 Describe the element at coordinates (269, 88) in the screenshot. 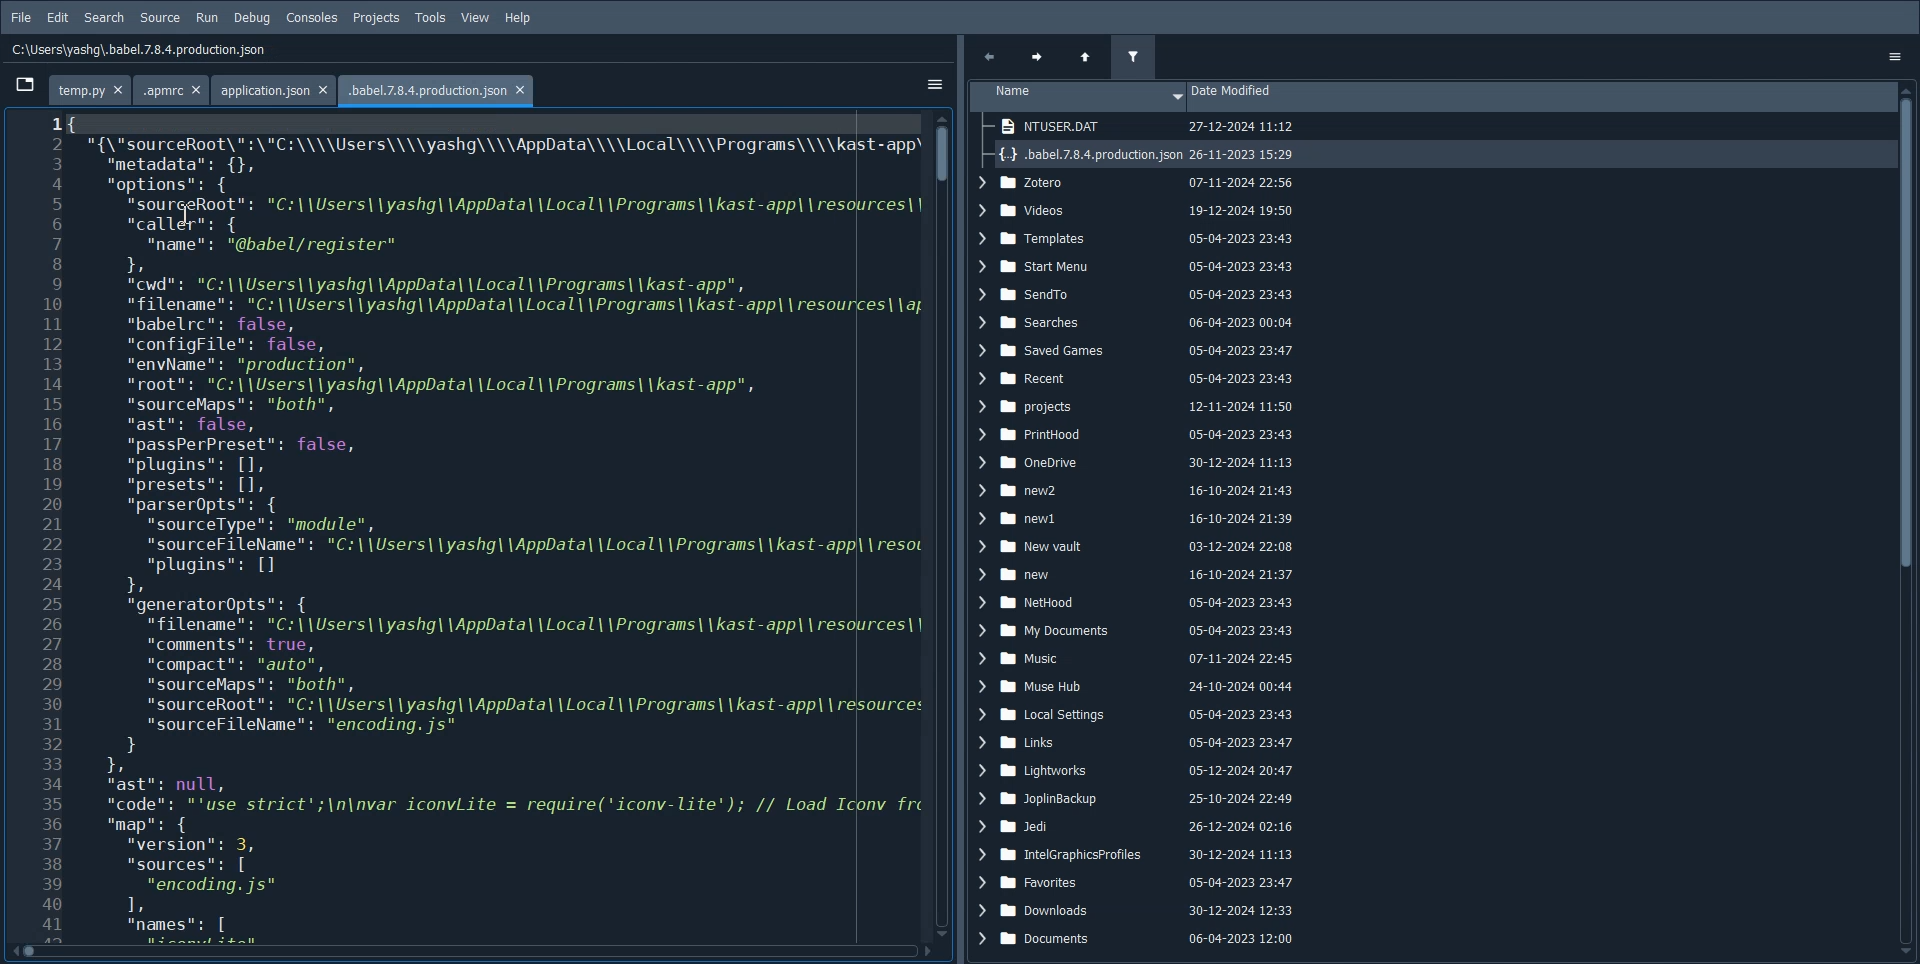

I see `application. json ` at that location.